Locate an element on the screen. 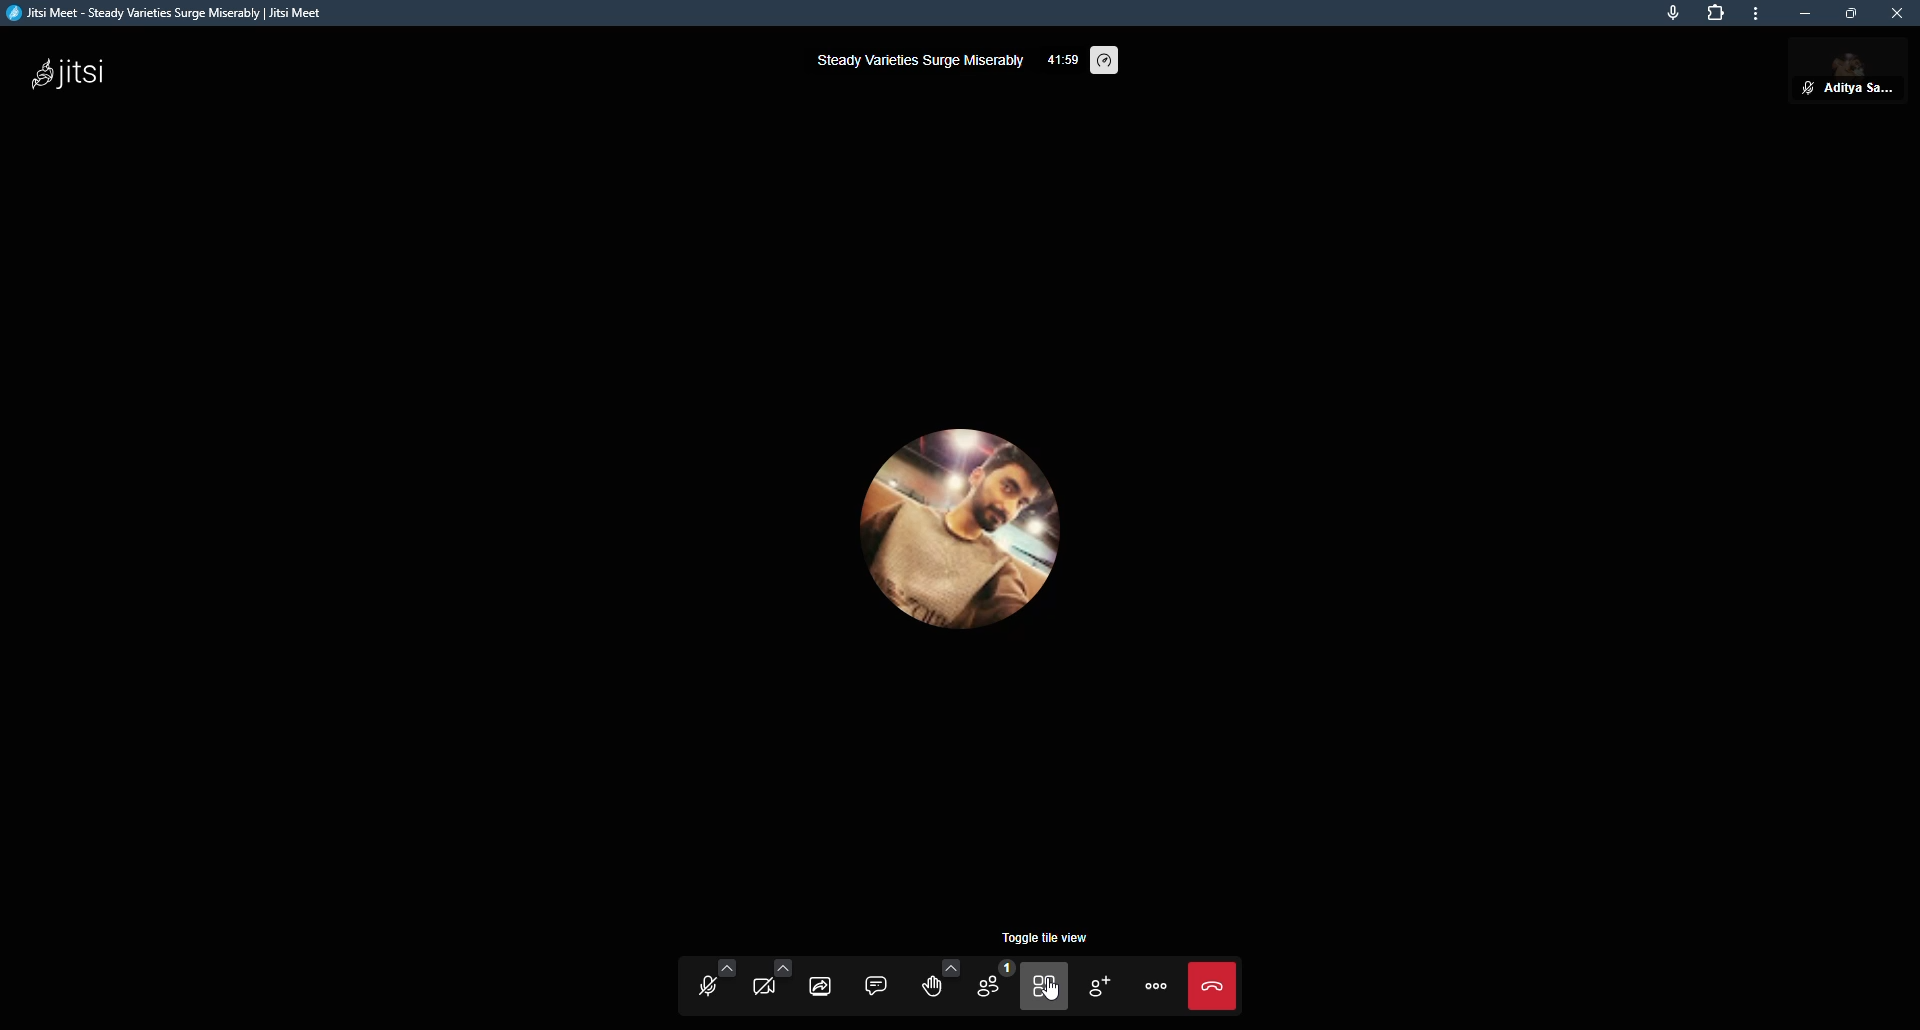 The image size is (1920, 1030). close is located at coordinates (1899, 14).